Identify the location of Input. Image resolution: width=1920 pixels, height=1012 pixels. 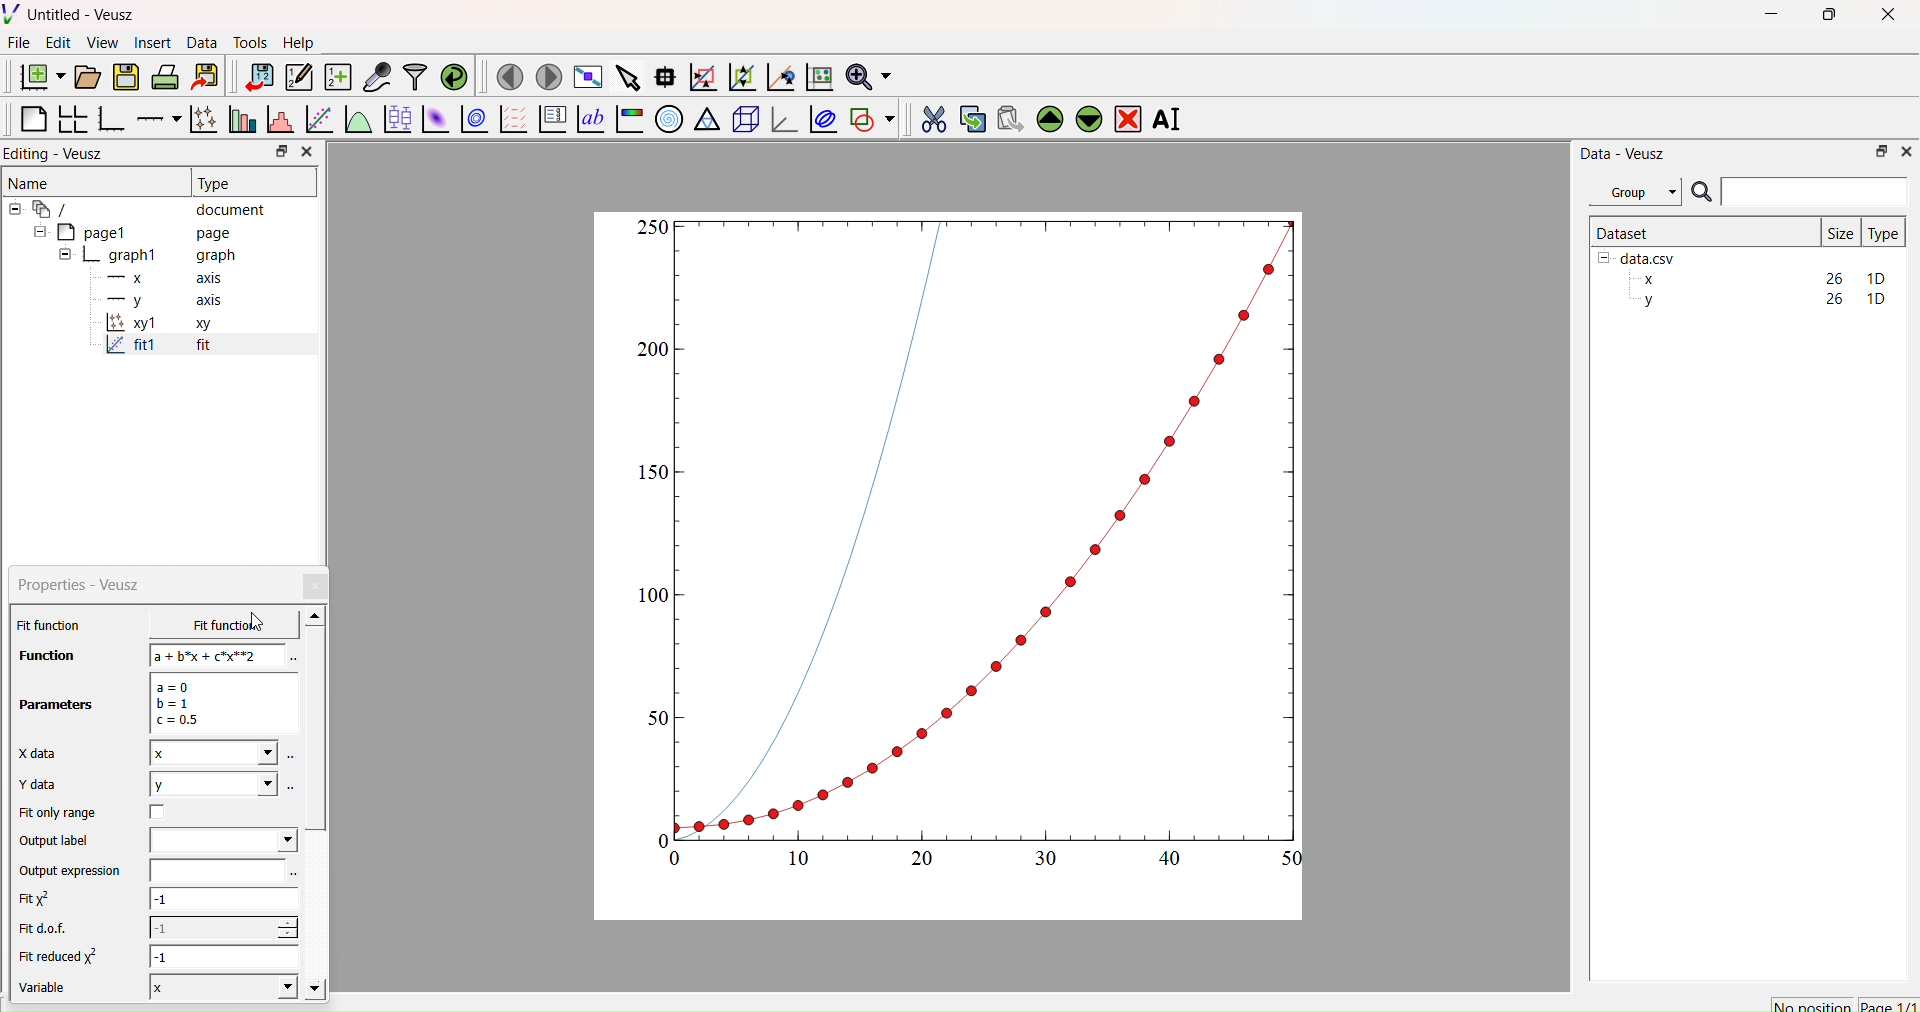
(1814, 191).